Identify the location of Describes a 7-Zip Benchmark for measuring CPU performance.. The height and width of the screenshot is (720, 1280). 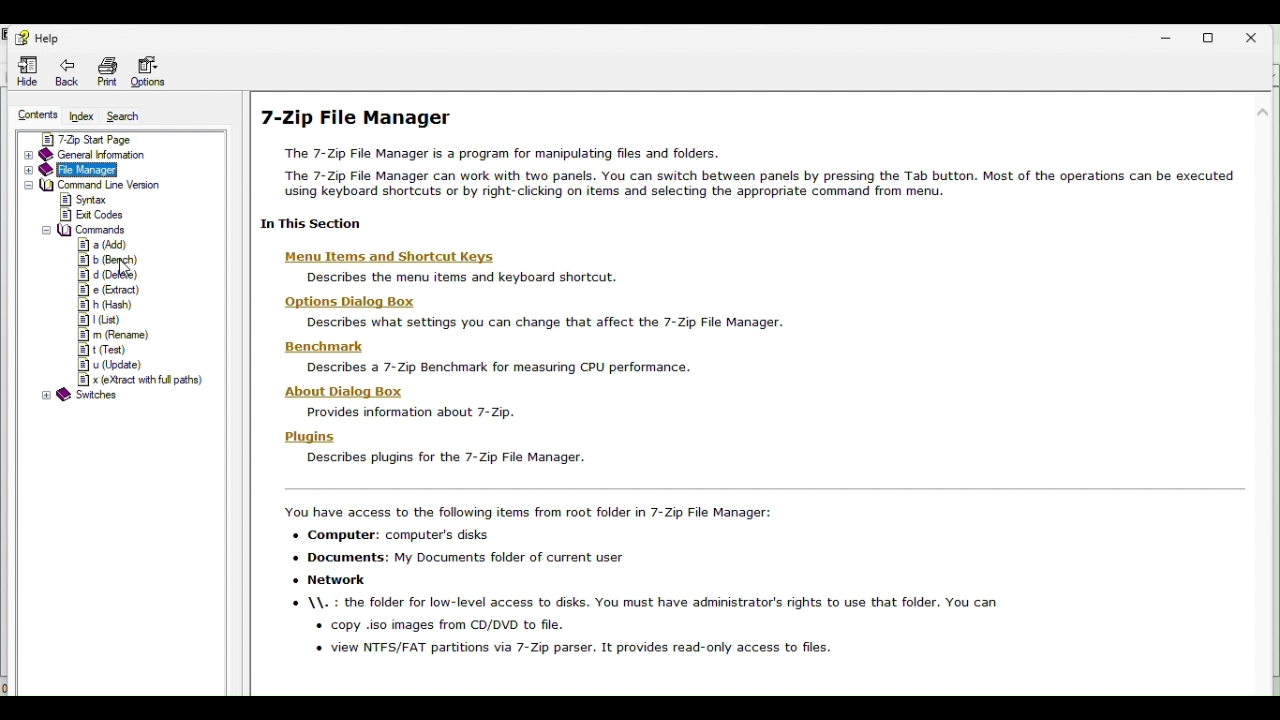
(497, 368).